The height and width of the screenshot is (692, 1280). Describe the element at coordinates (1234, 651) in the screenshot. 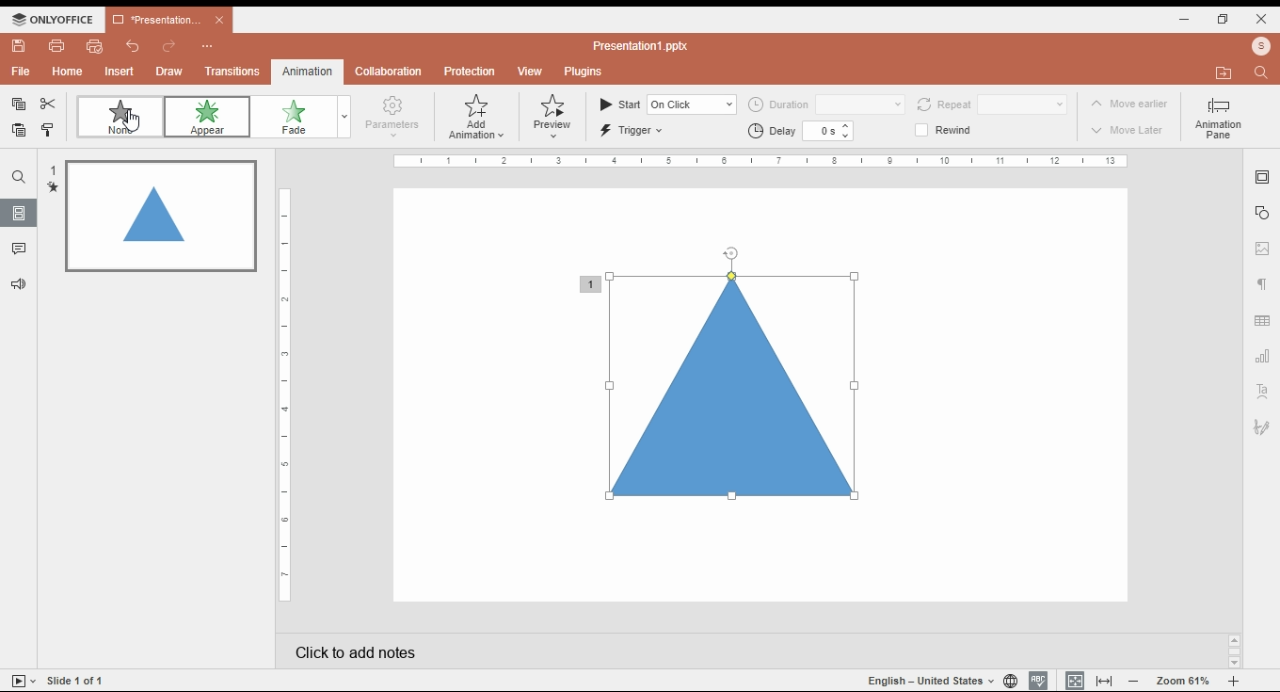

I see `scroll bar` at that location.